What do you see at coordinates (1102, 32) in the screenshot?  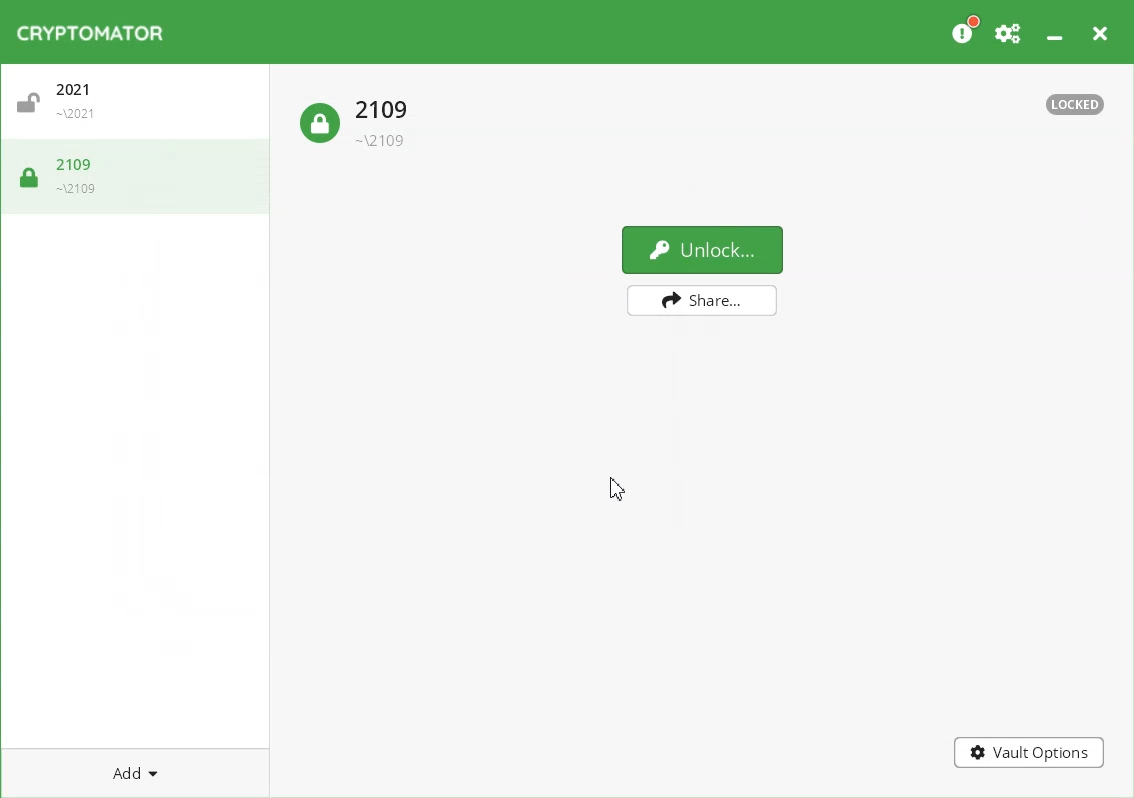 I see `Close` at bounding box center [1102, 32].